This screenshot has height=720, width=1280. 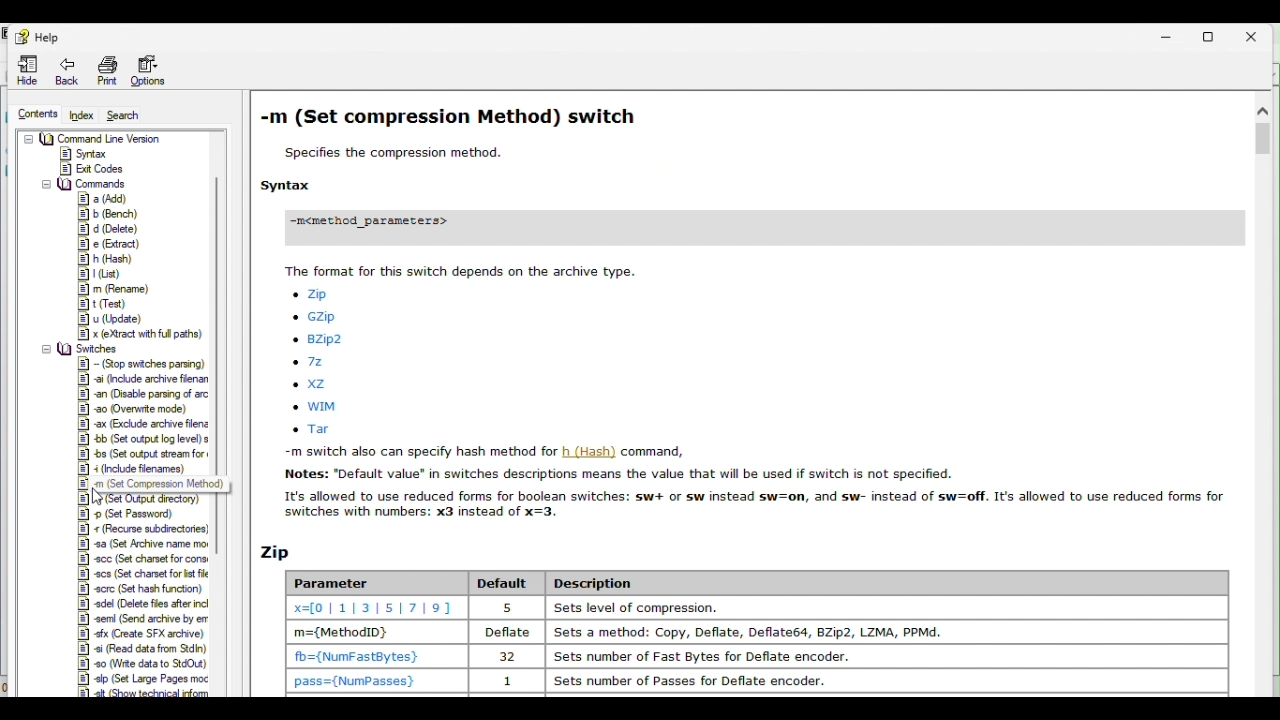 I want to click on an, so click(x=143, y=395).